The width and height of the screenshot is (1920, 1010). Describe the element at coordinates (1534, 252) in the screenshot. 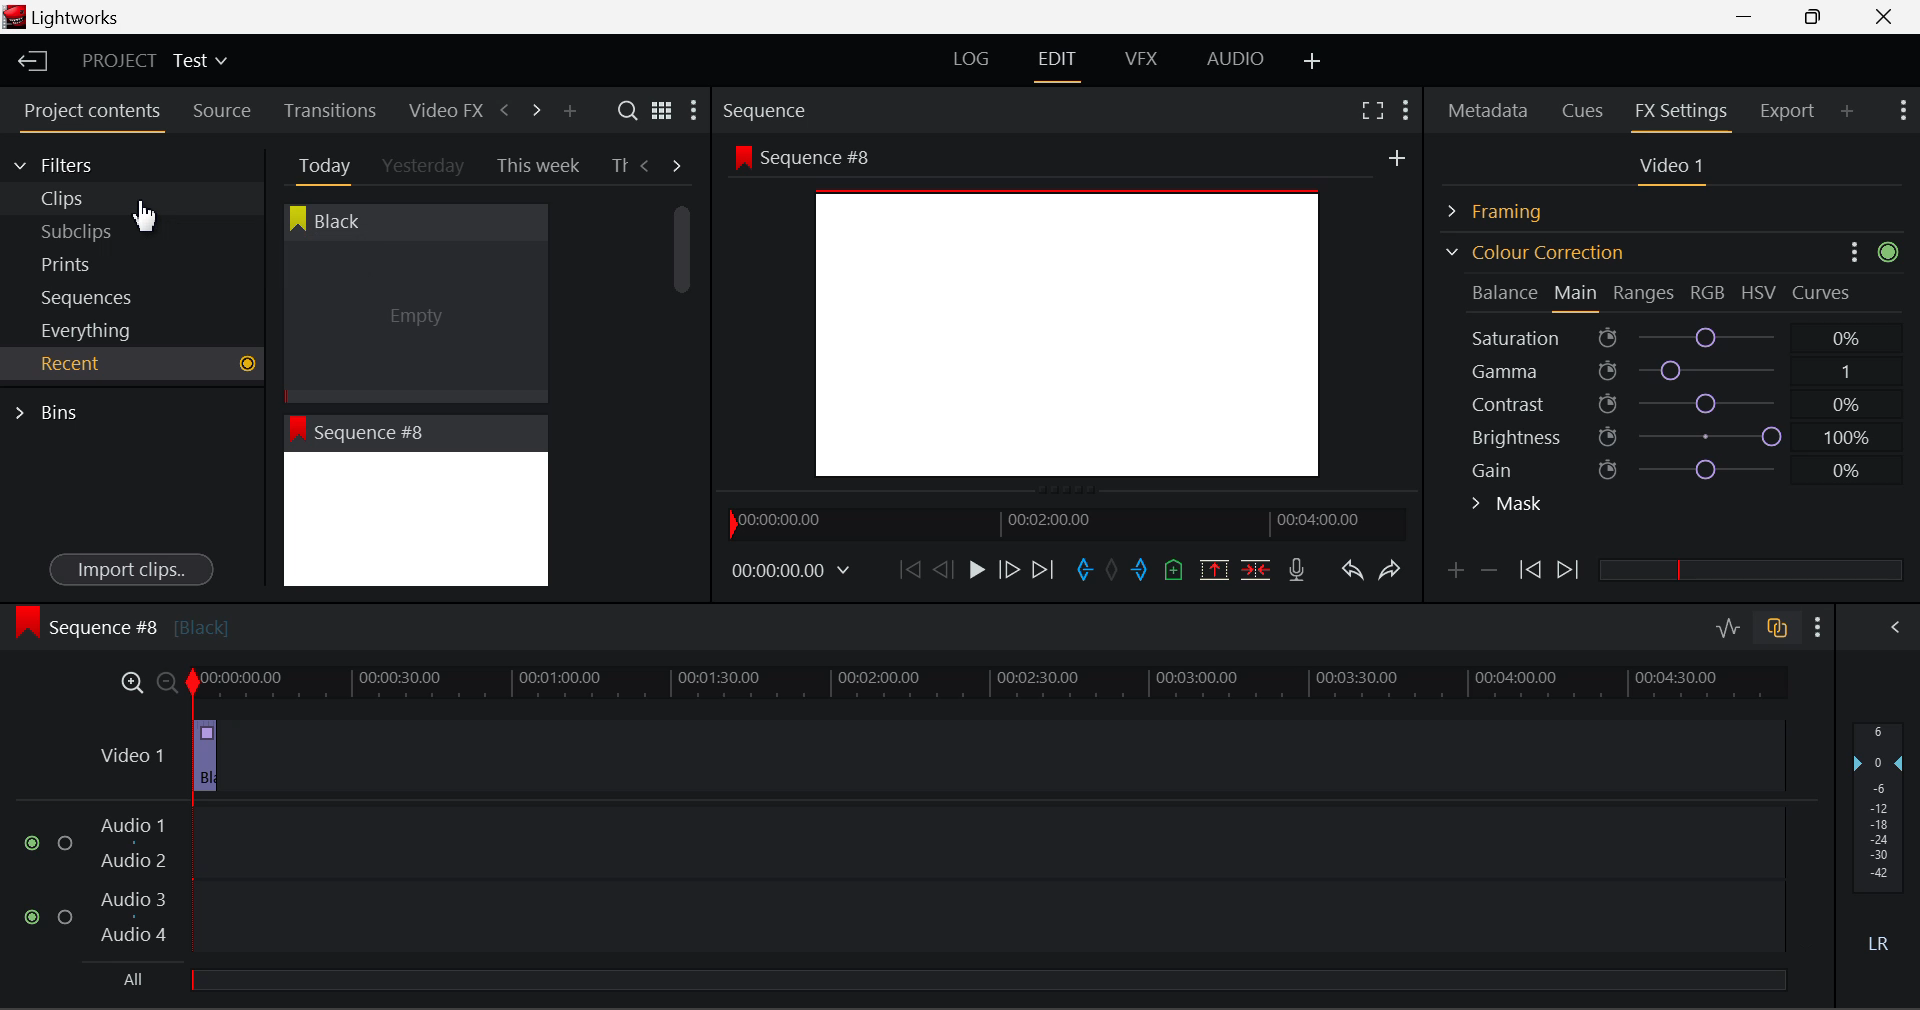

I see `Colour Correction` at that location.